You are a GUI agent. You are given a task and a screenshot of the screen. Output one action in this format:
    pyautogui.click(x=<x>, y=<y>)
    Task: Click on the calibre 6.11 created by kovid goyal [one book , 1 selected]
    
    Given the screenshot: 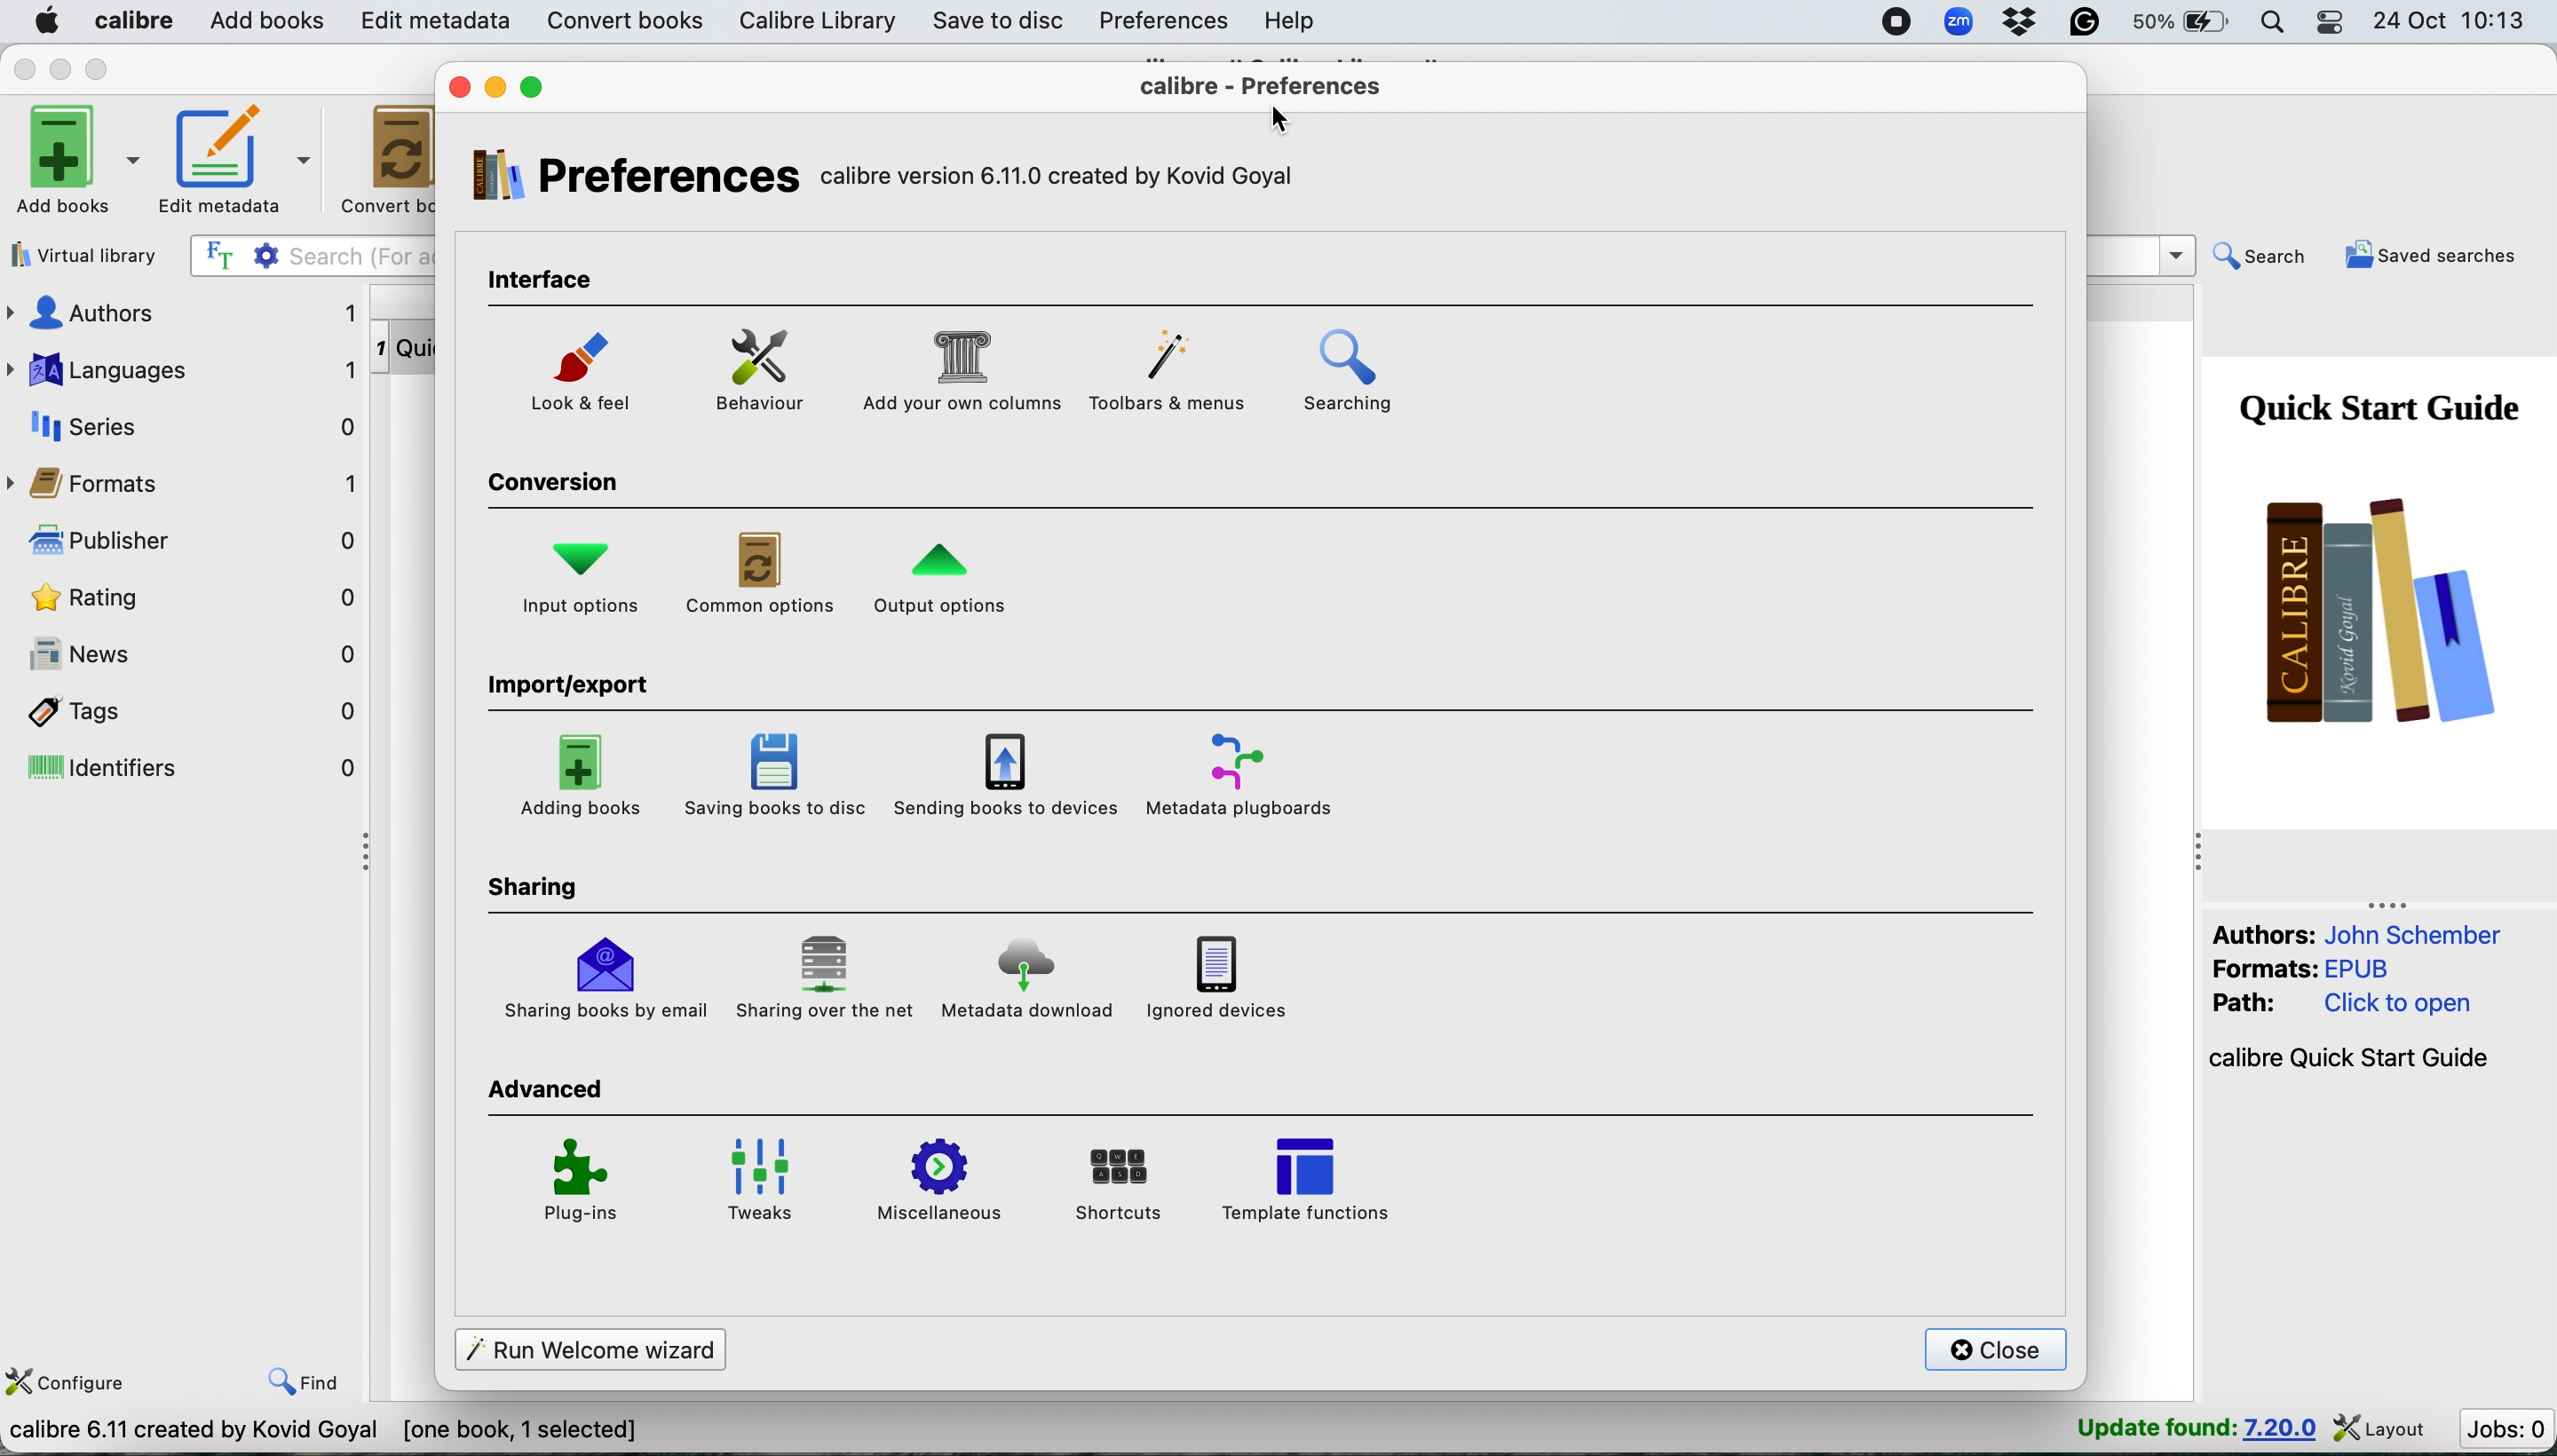 What is the action you would take?
    pyautogui.click(x=333, y=1429)
    